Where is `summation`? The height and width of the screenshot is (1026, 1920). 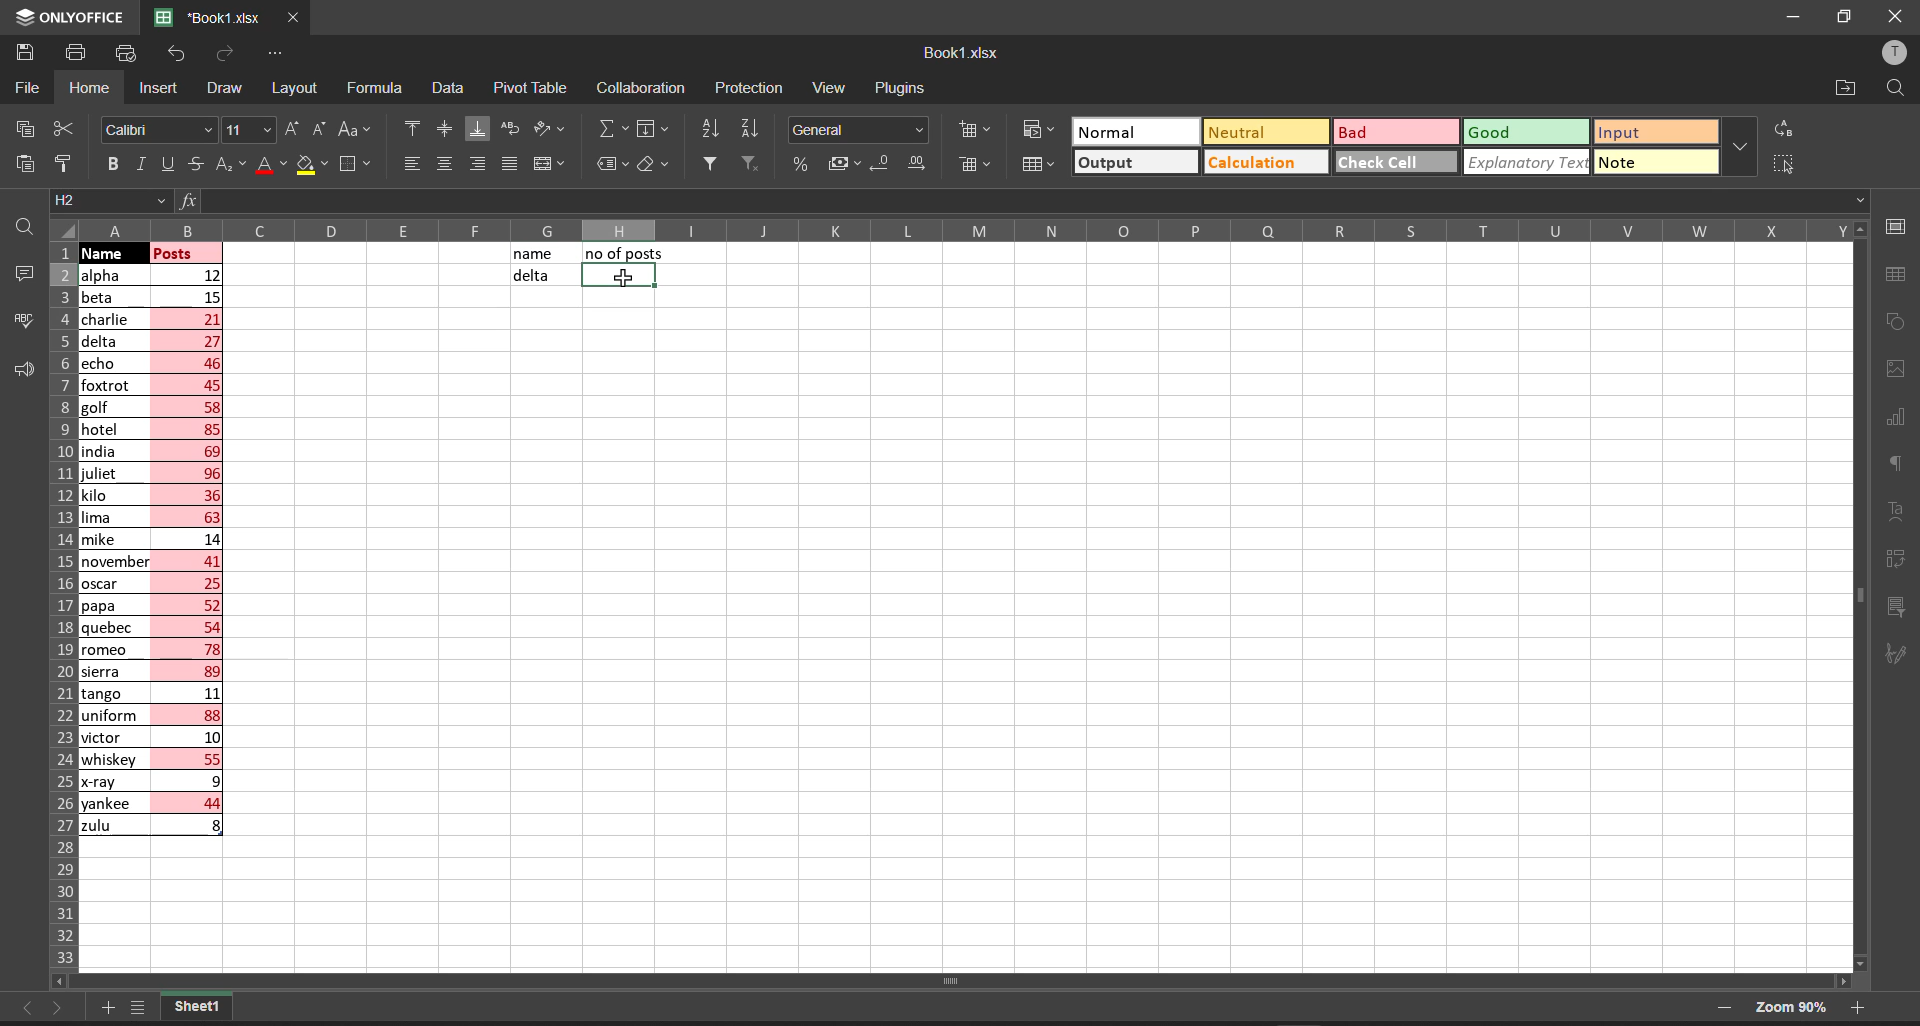 summation is located at coordinates (610, 130).